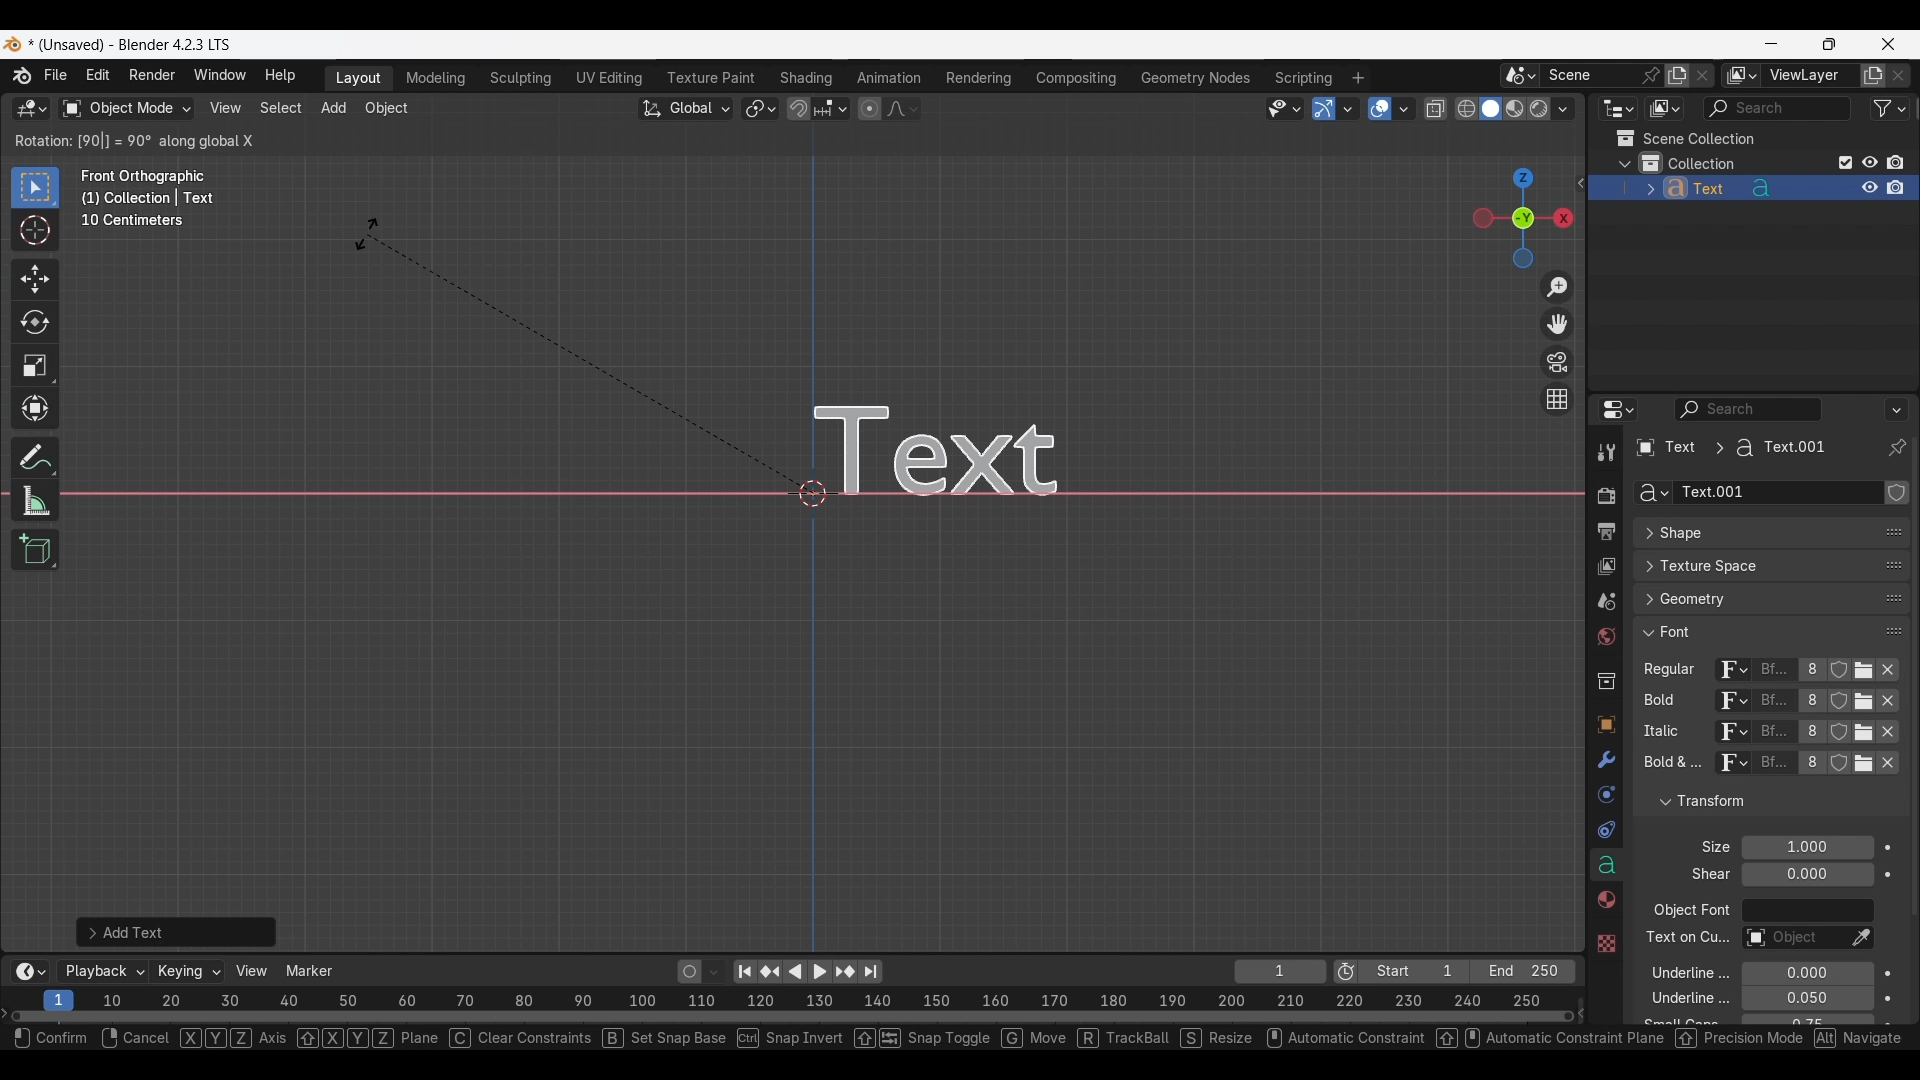 This screenshot has height=1080, width=1920. I want to click on Overlays, so click(1403, 109).